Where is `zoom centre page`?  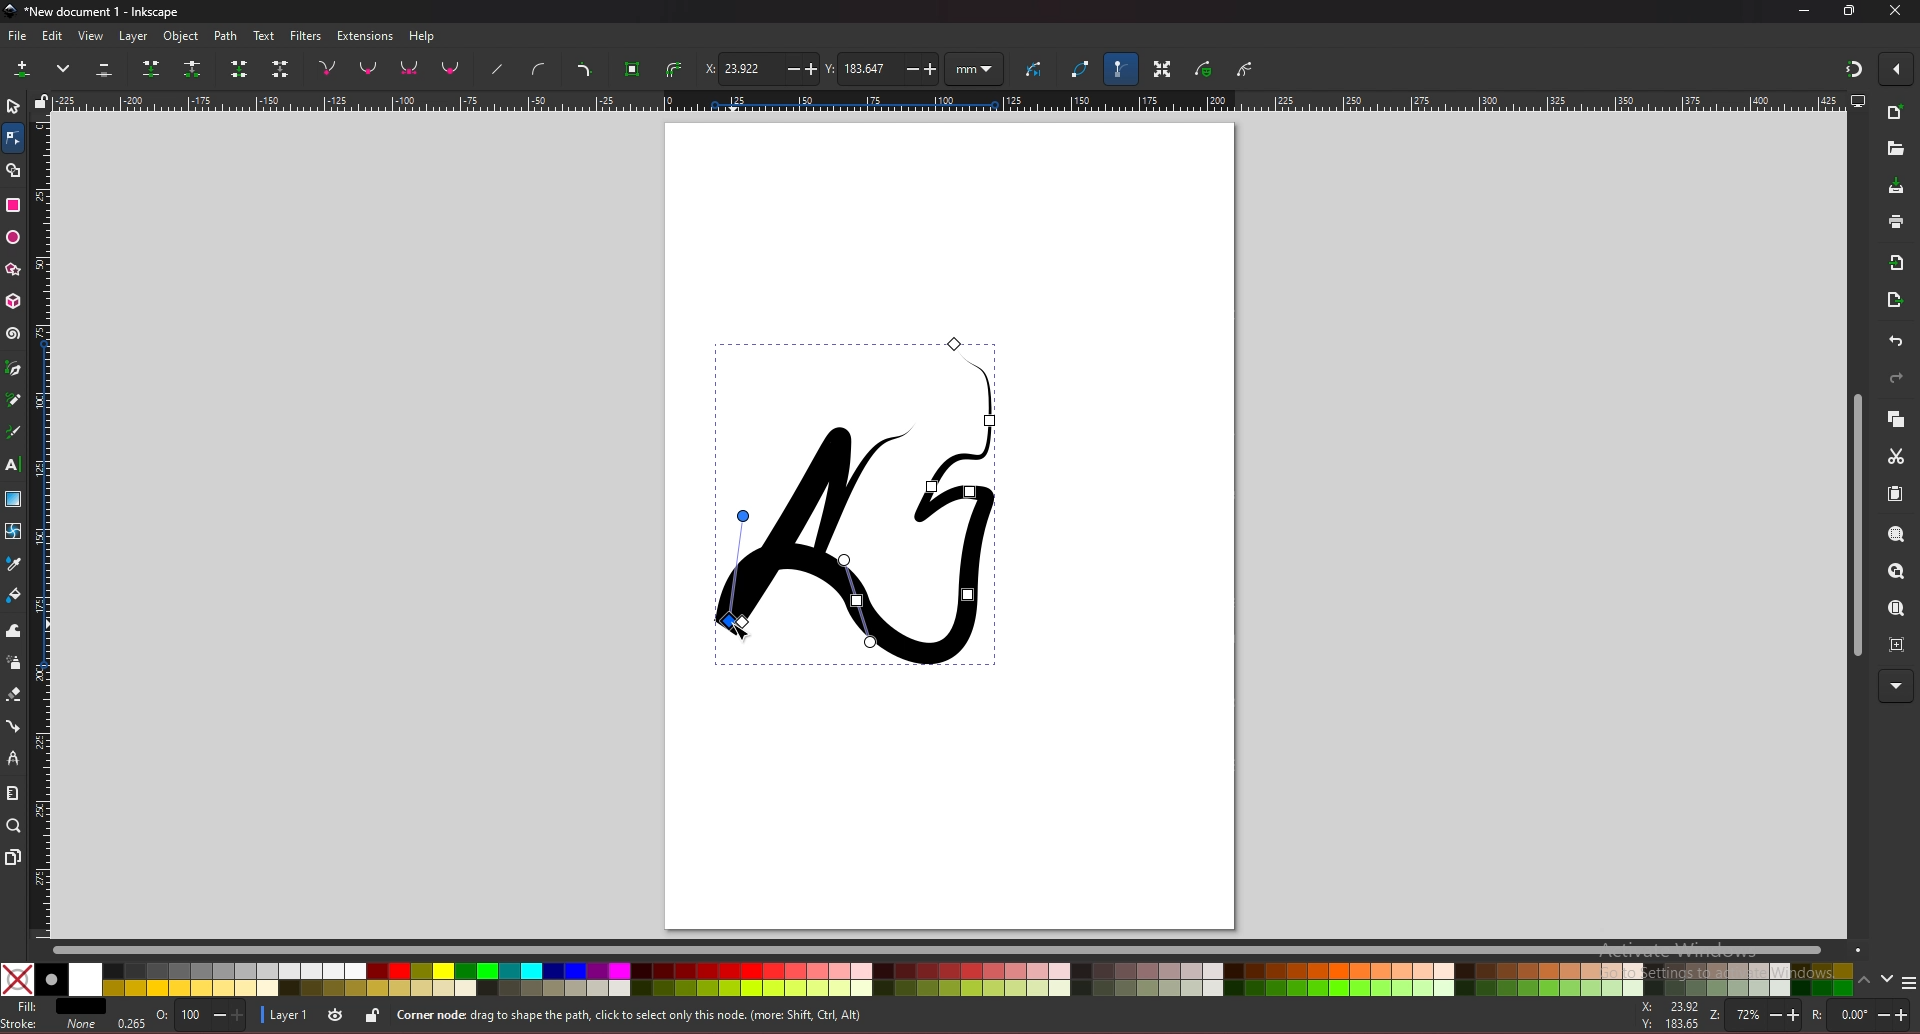 zoom centre page is located at coordinates (1897, 644).